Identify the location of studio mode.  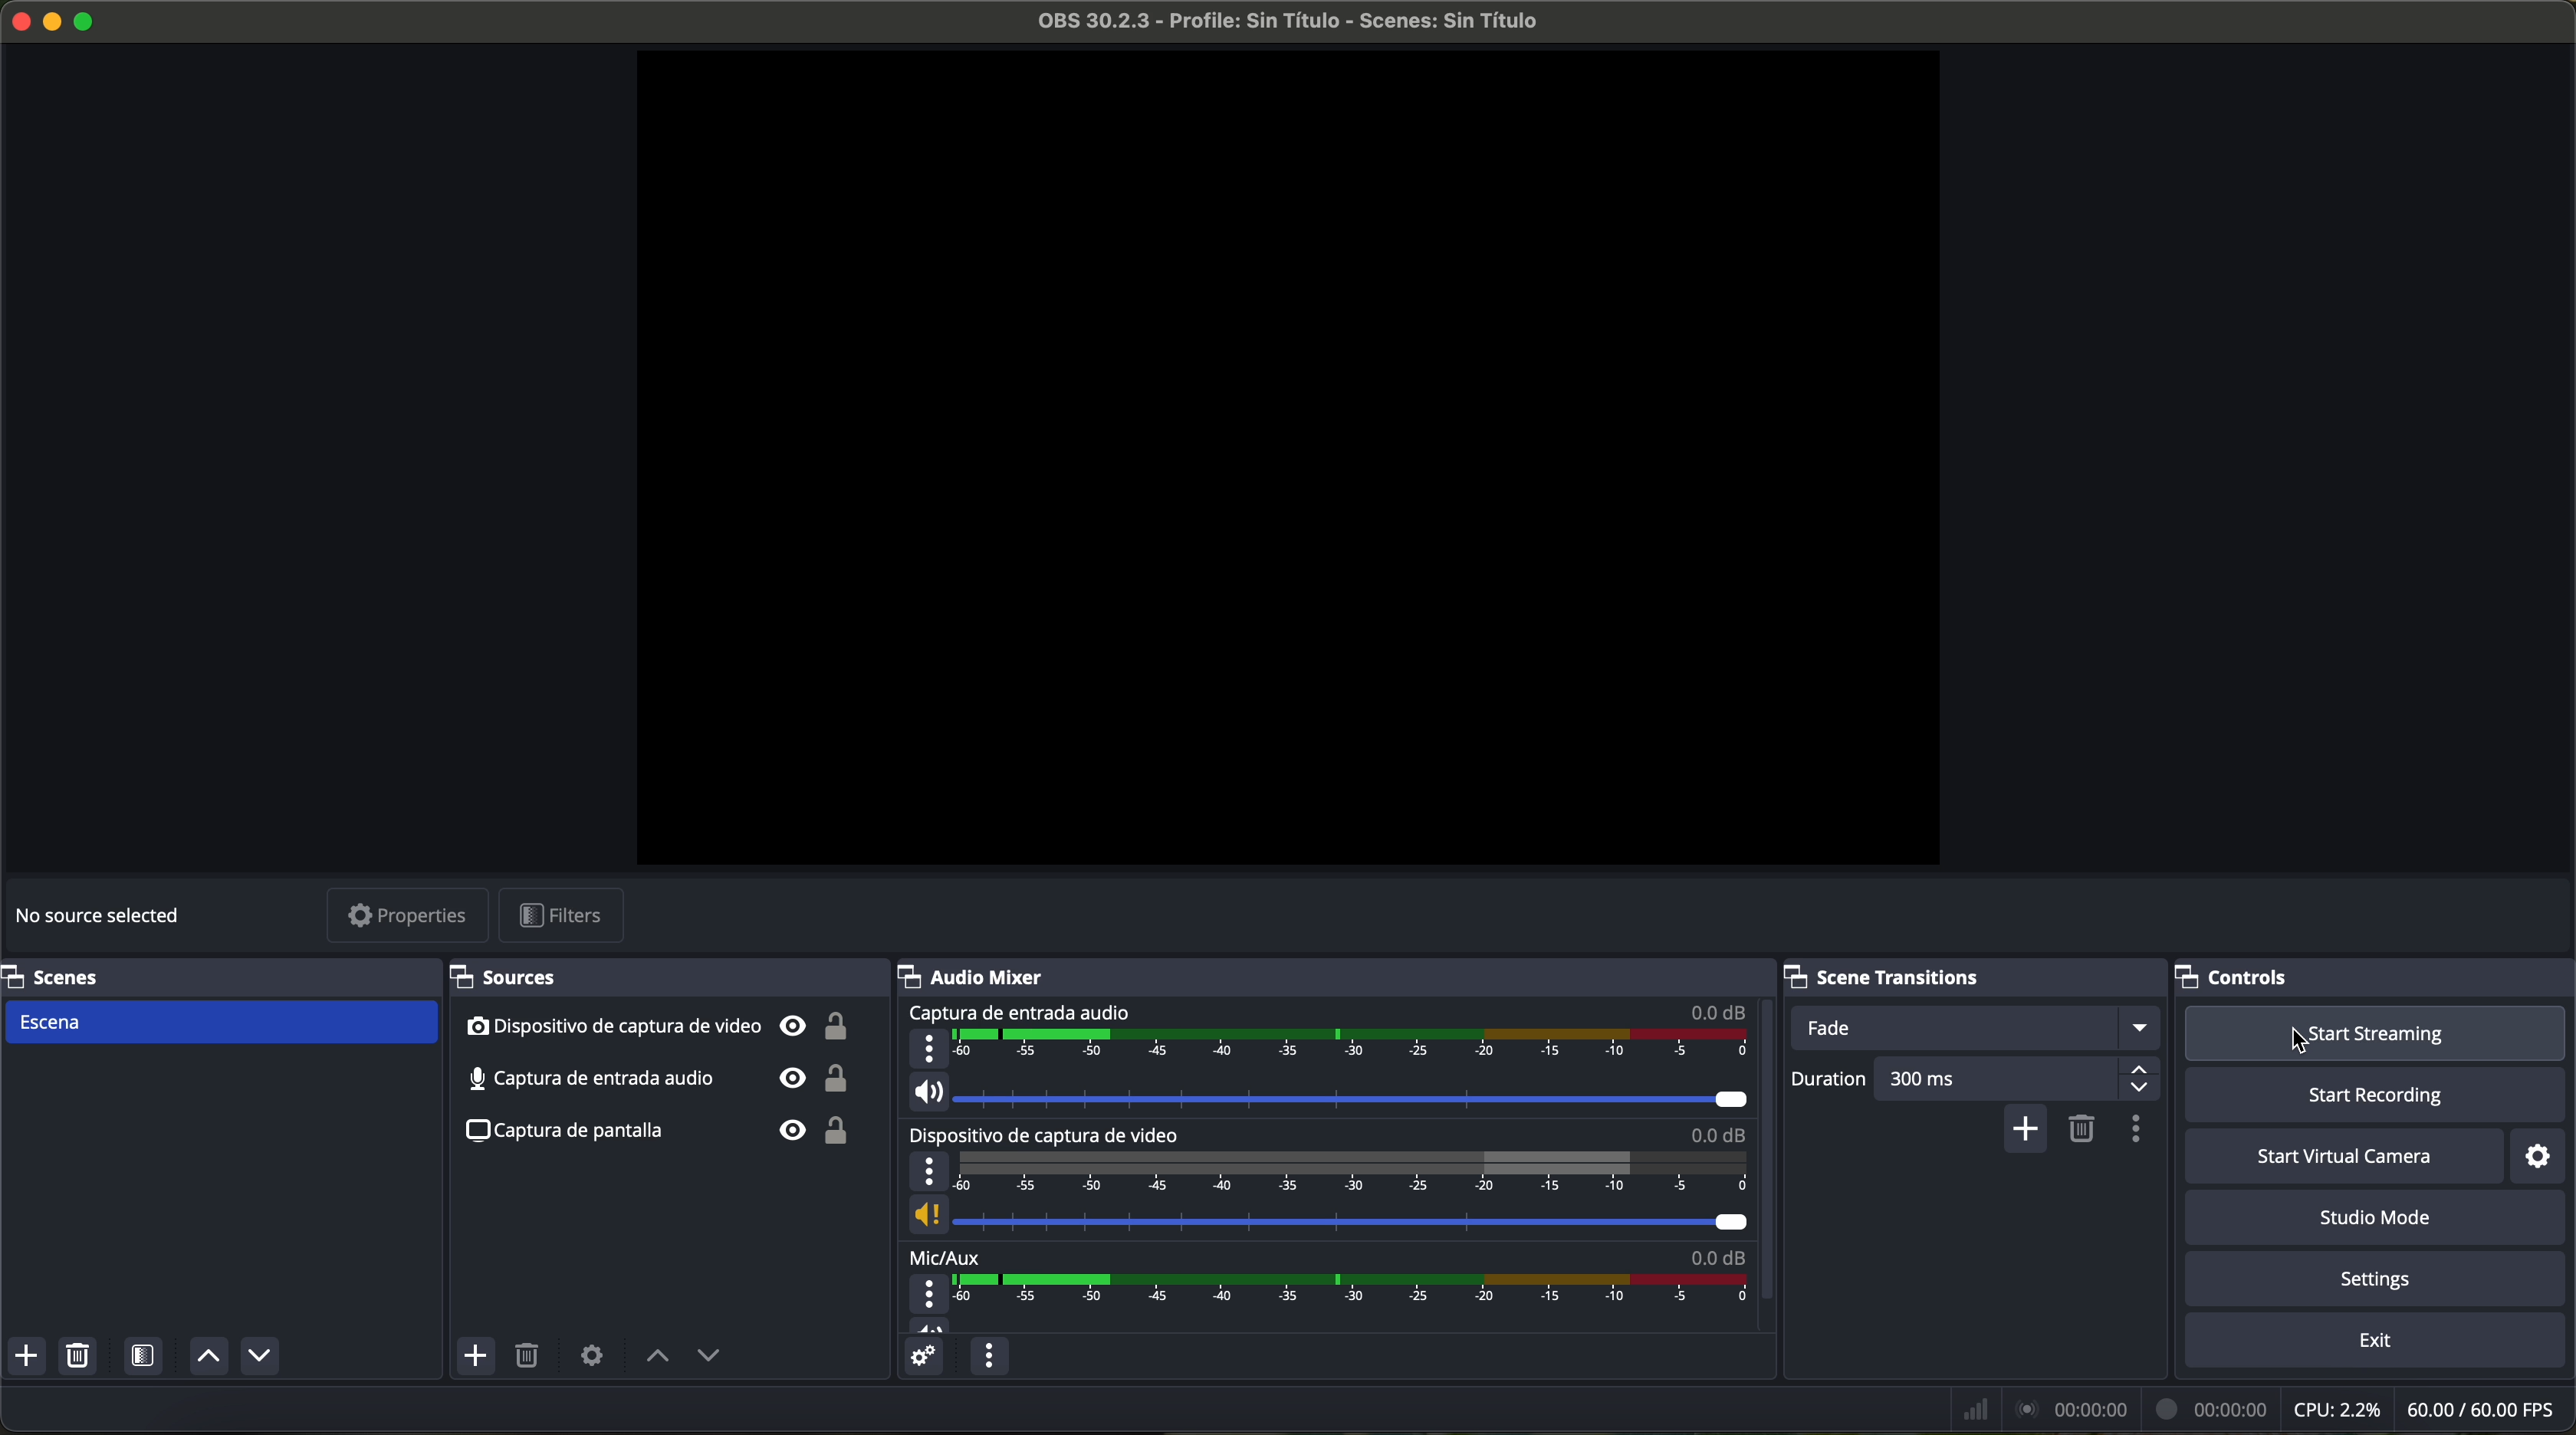
(2383, 1220).